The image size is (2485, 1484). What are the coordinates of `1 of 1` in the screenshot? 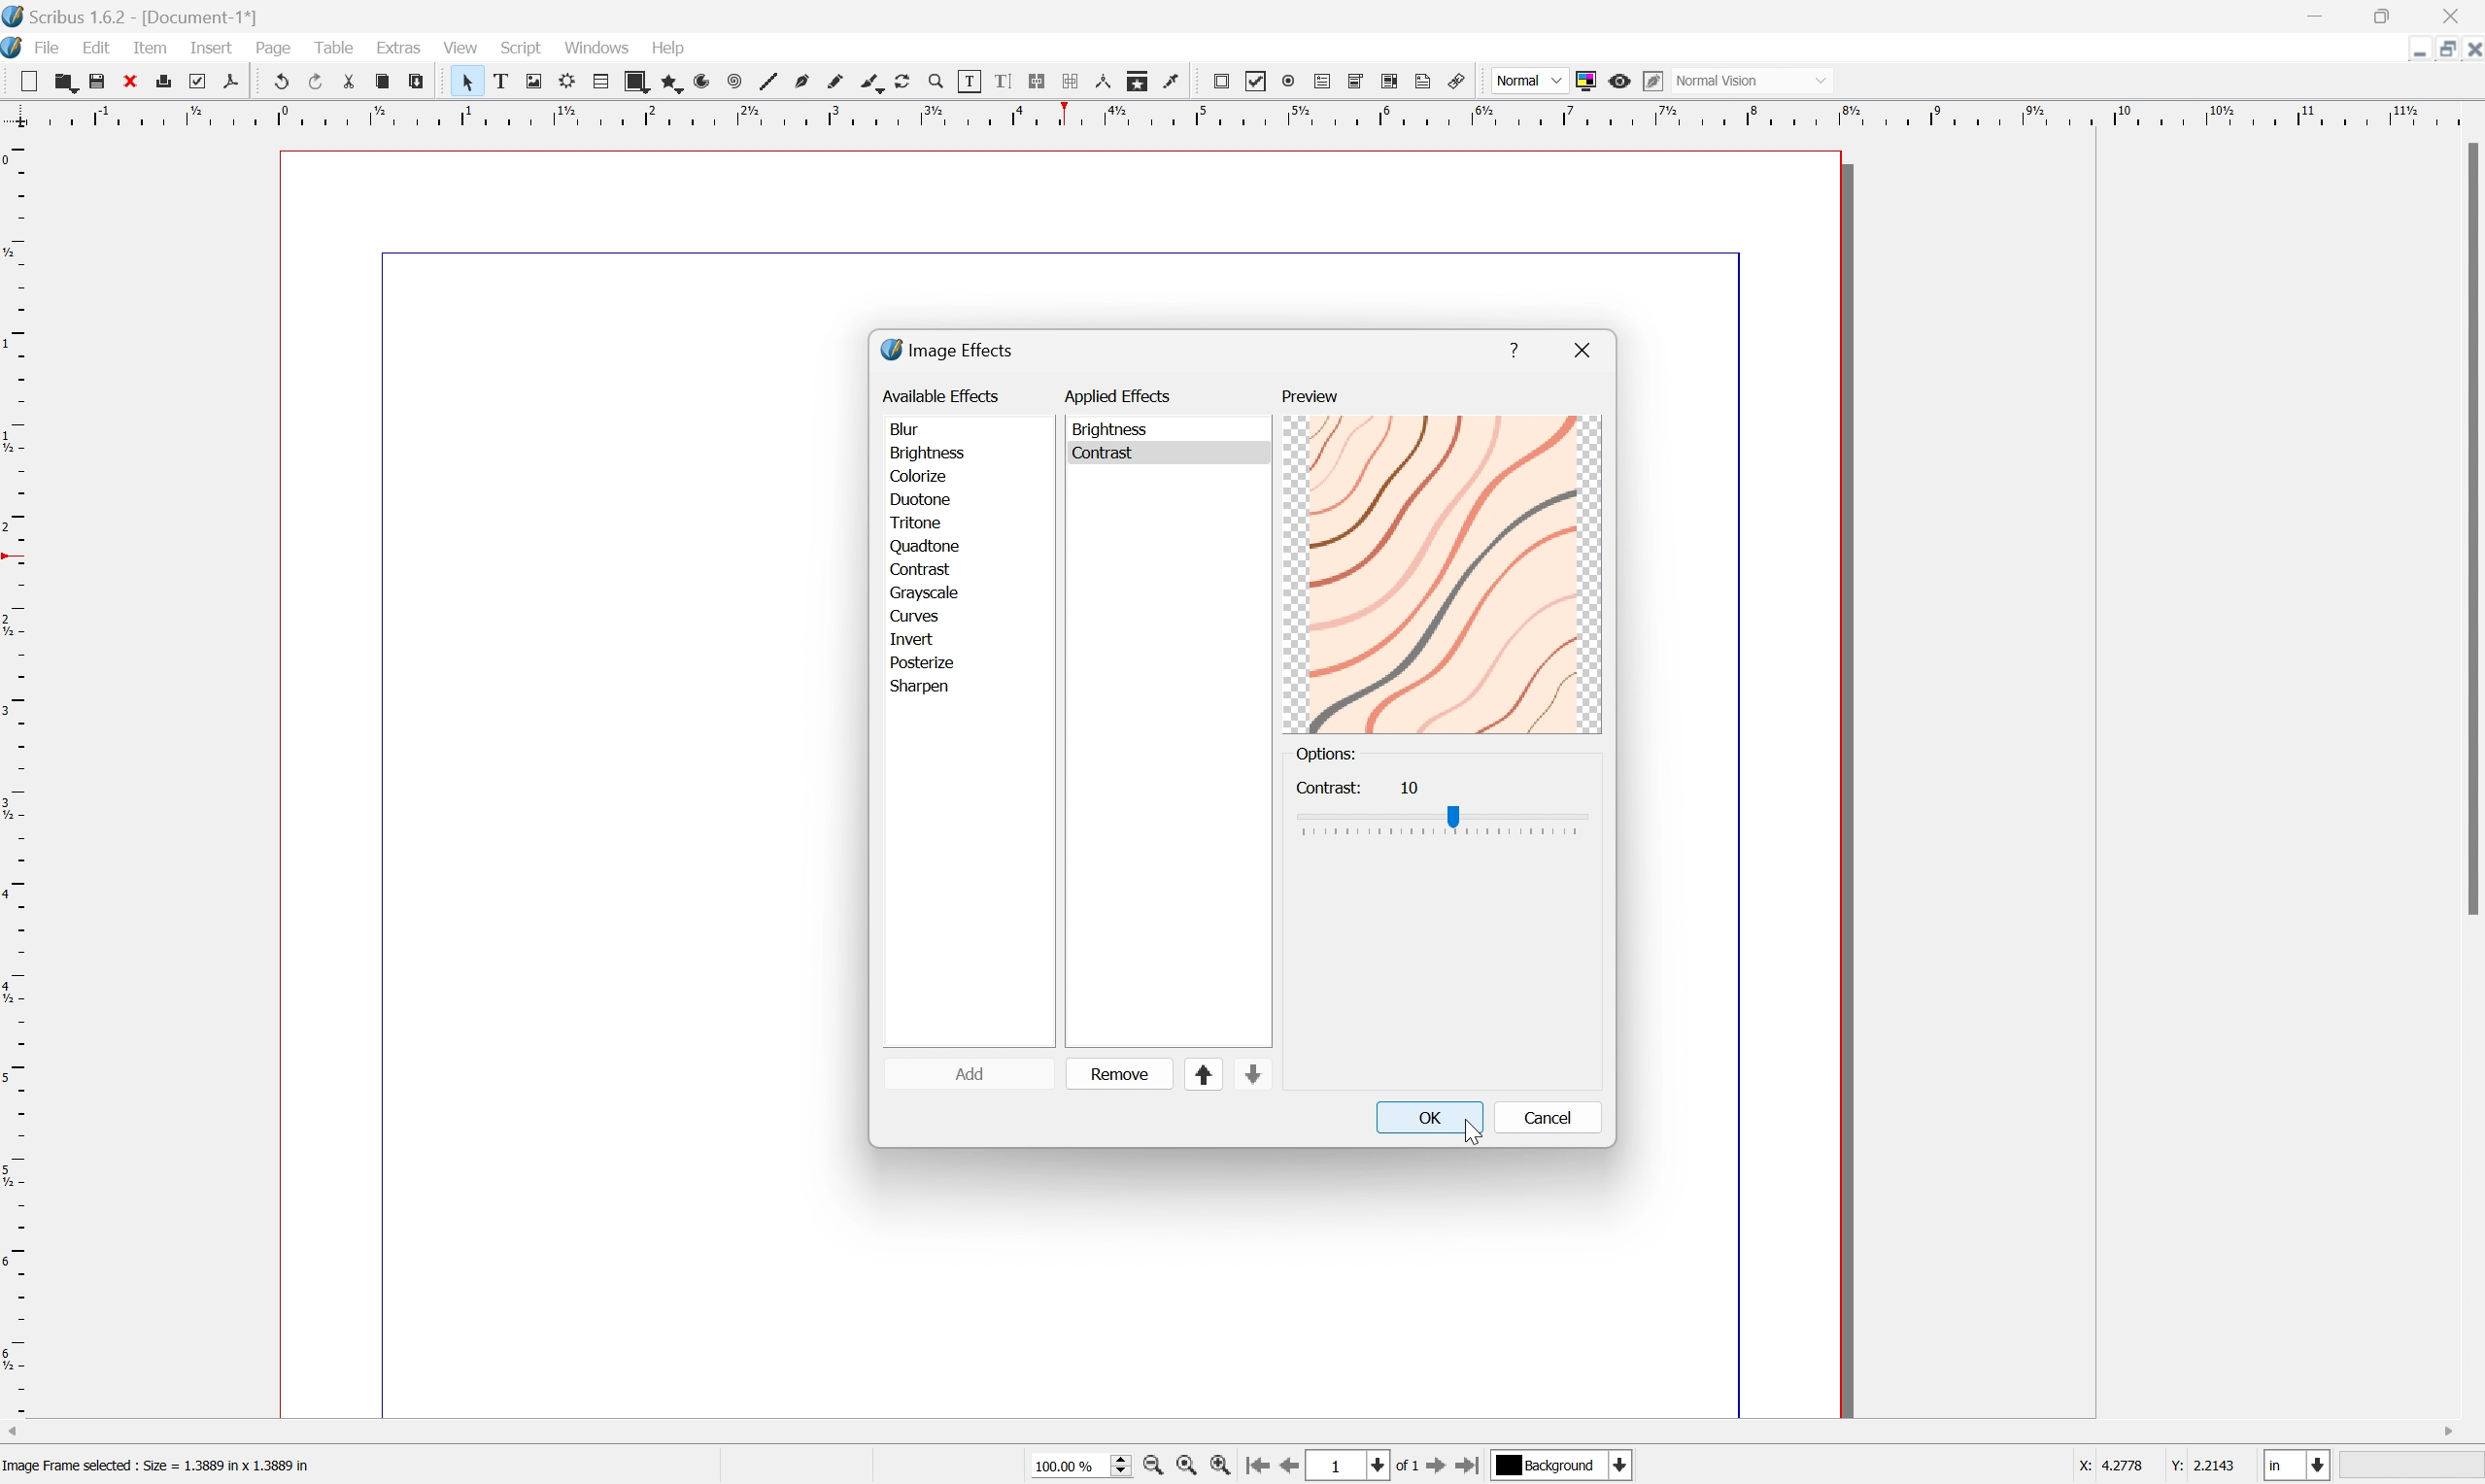 It's located at (1368, 1464).